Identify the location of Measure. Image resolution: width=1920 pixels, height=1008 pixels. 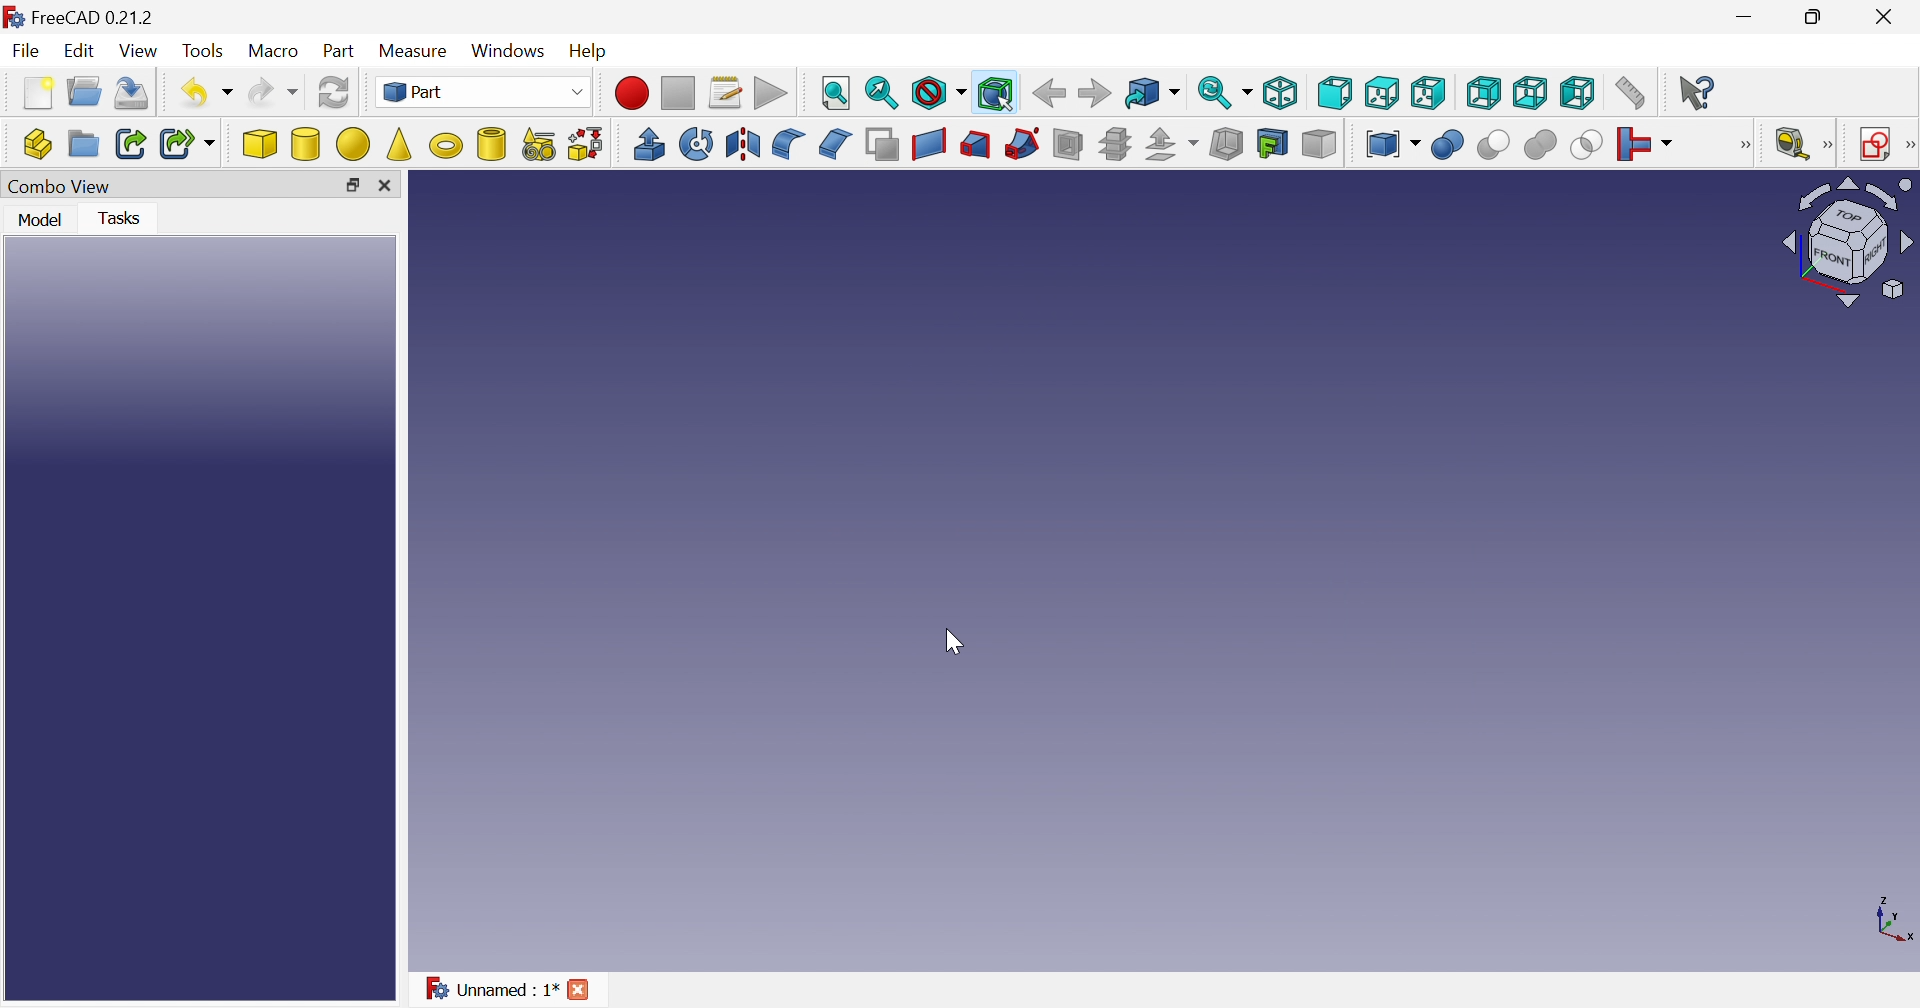
(417, 50).